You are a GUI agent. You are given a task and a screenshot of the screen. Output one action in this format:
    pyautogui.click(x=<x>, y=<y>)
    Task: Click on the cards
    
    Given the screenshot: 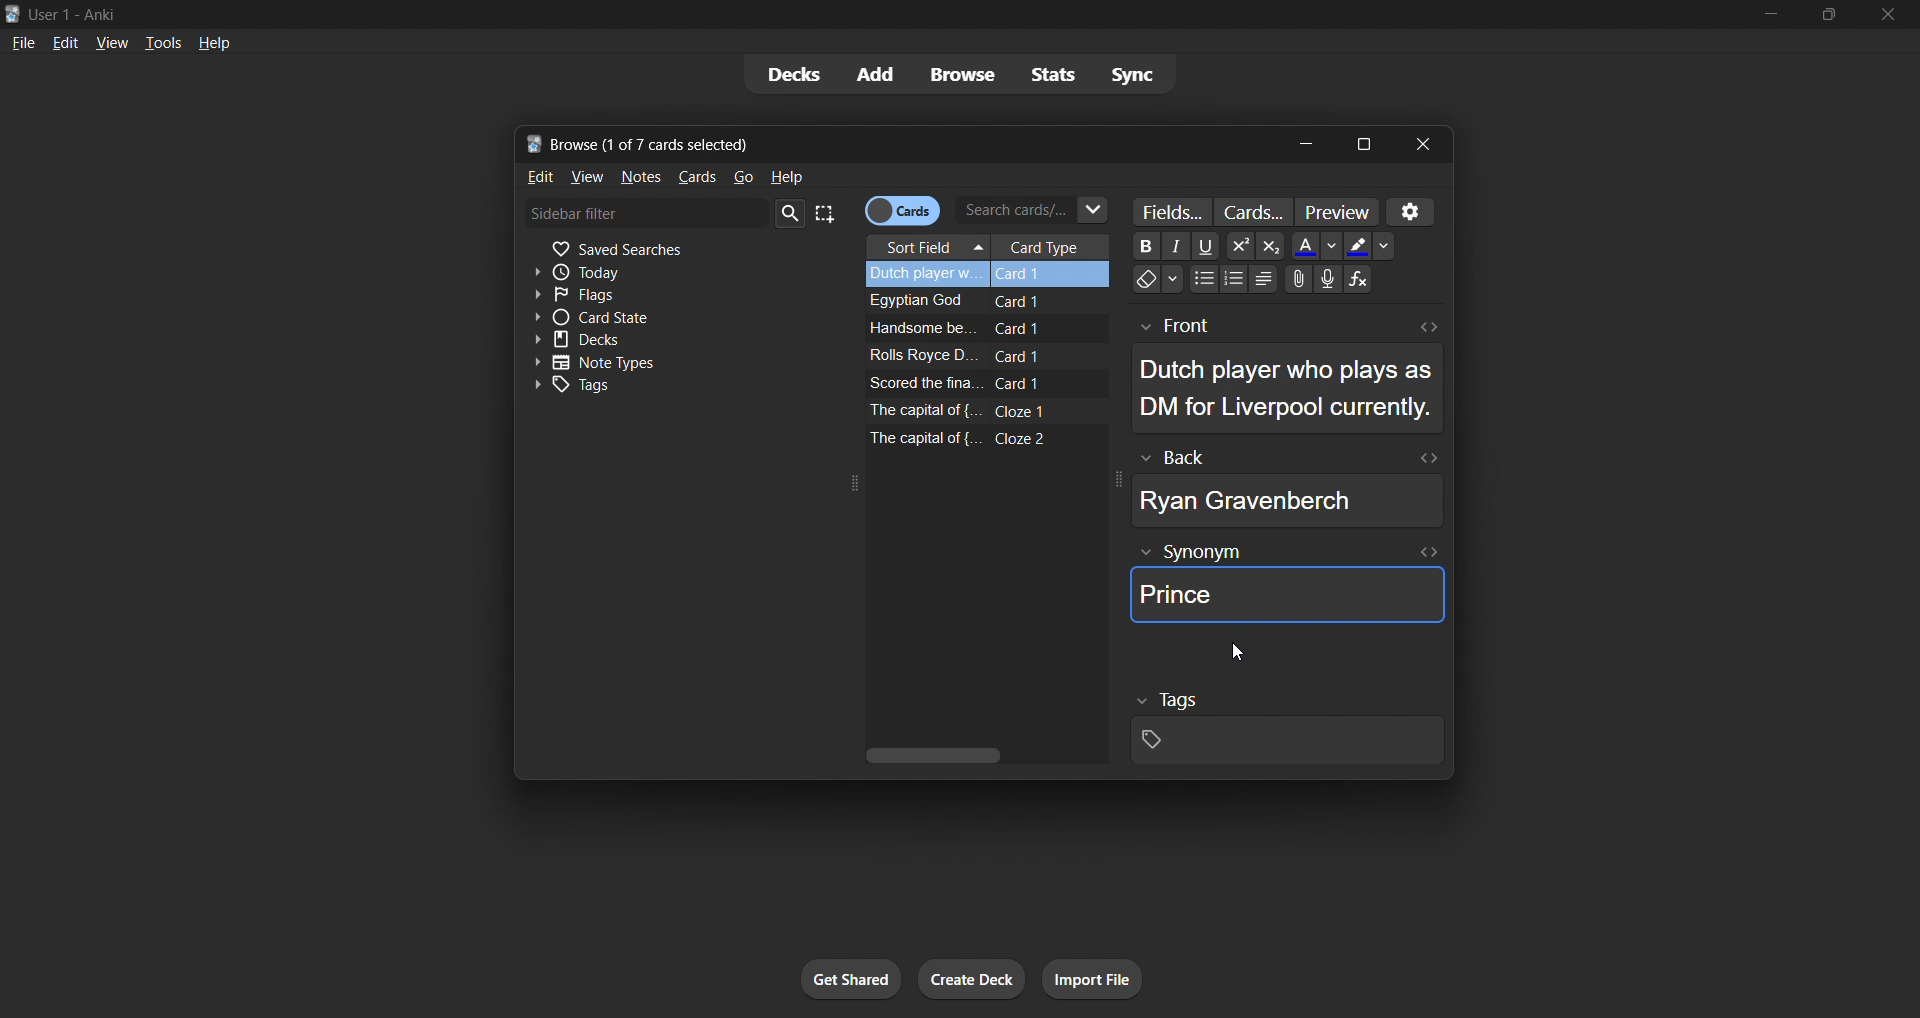 What is the action you would take?
    pyautogui.click(x=700, y=177)
    